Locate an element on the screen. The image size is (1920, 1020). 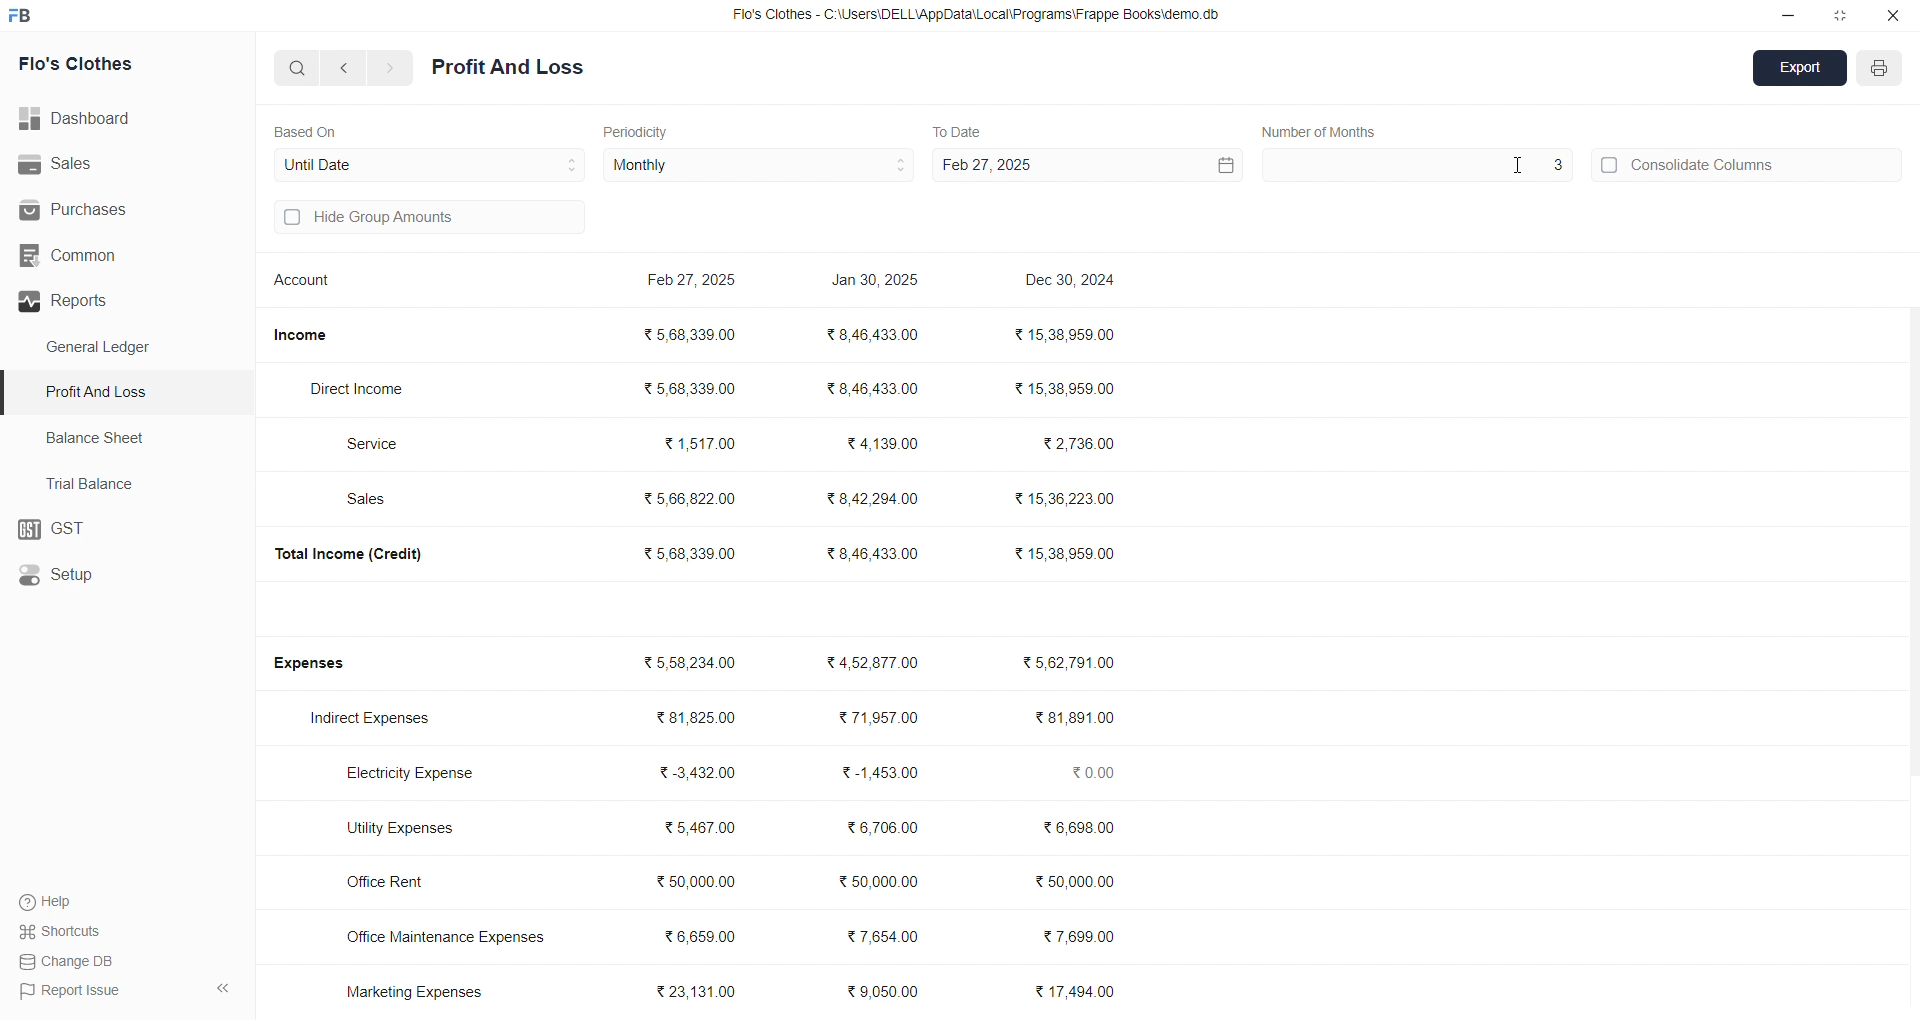
₹ 7,654.00 is located at coordinates (883, 935).